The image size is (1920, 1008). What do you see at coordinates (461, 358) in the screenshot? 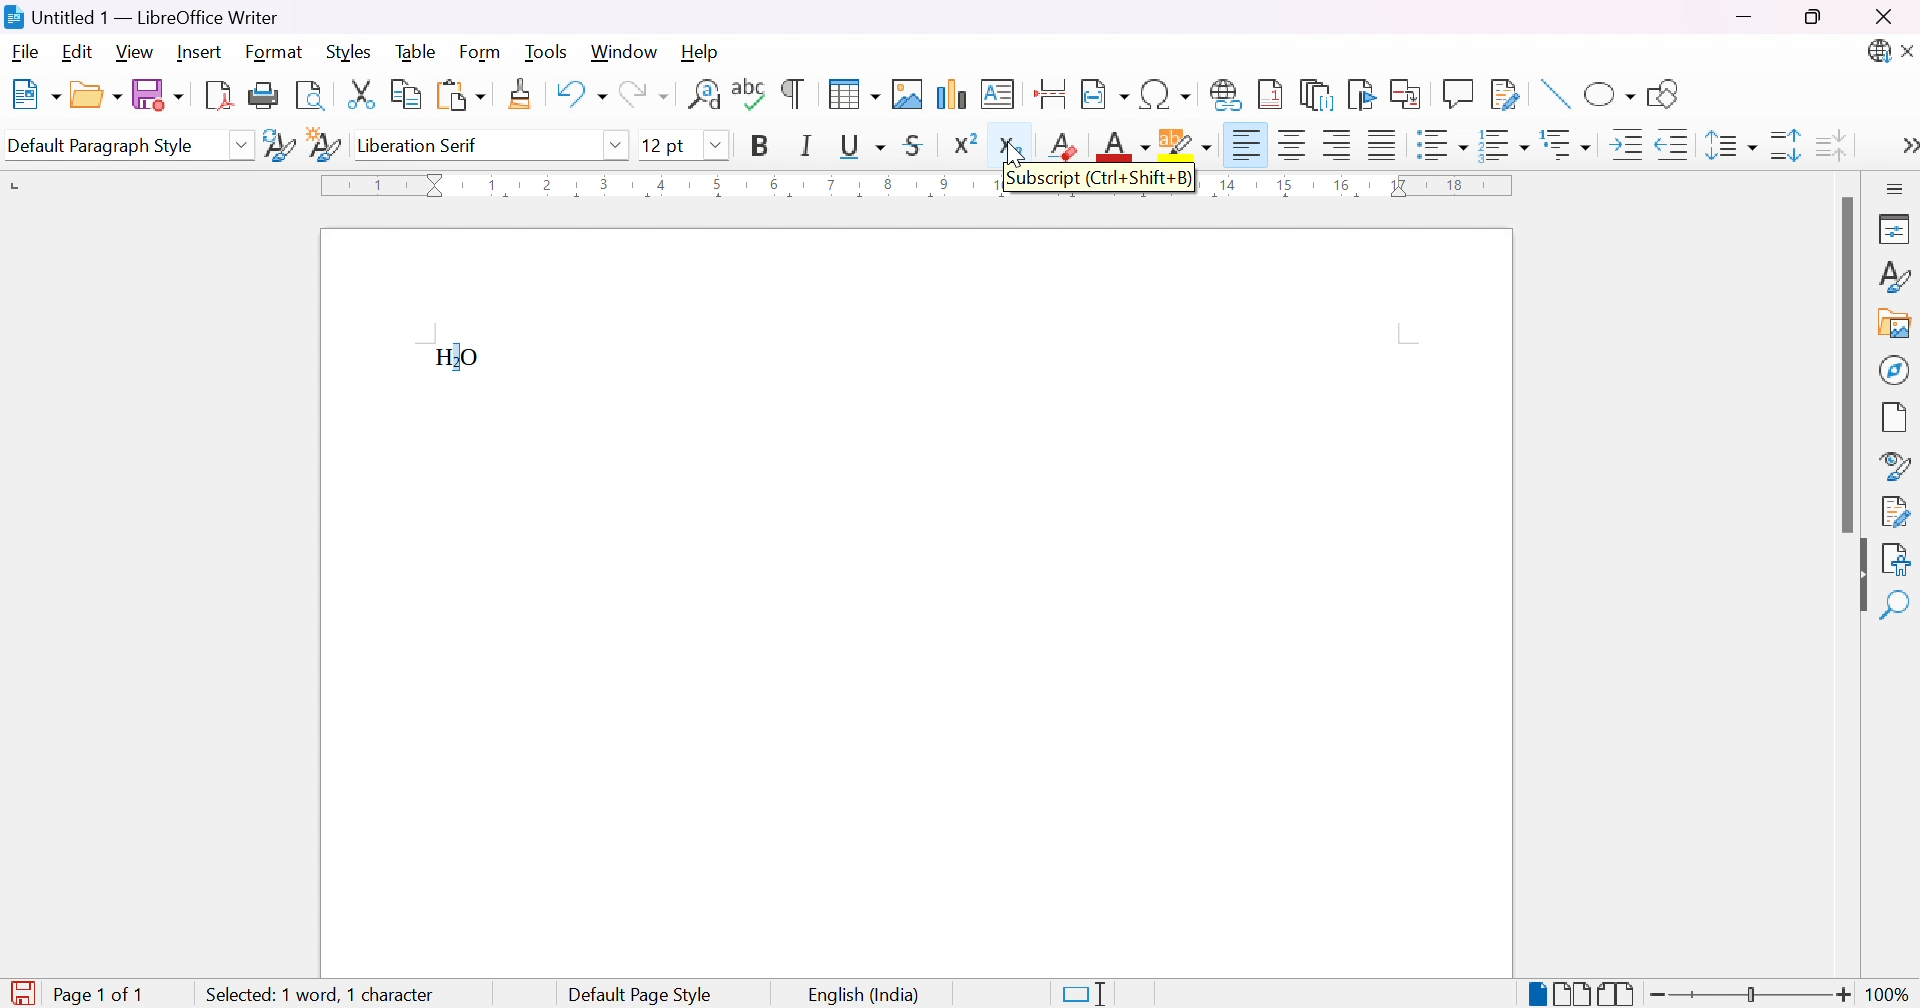
I see `H2O` at bounding box center [461, 358].